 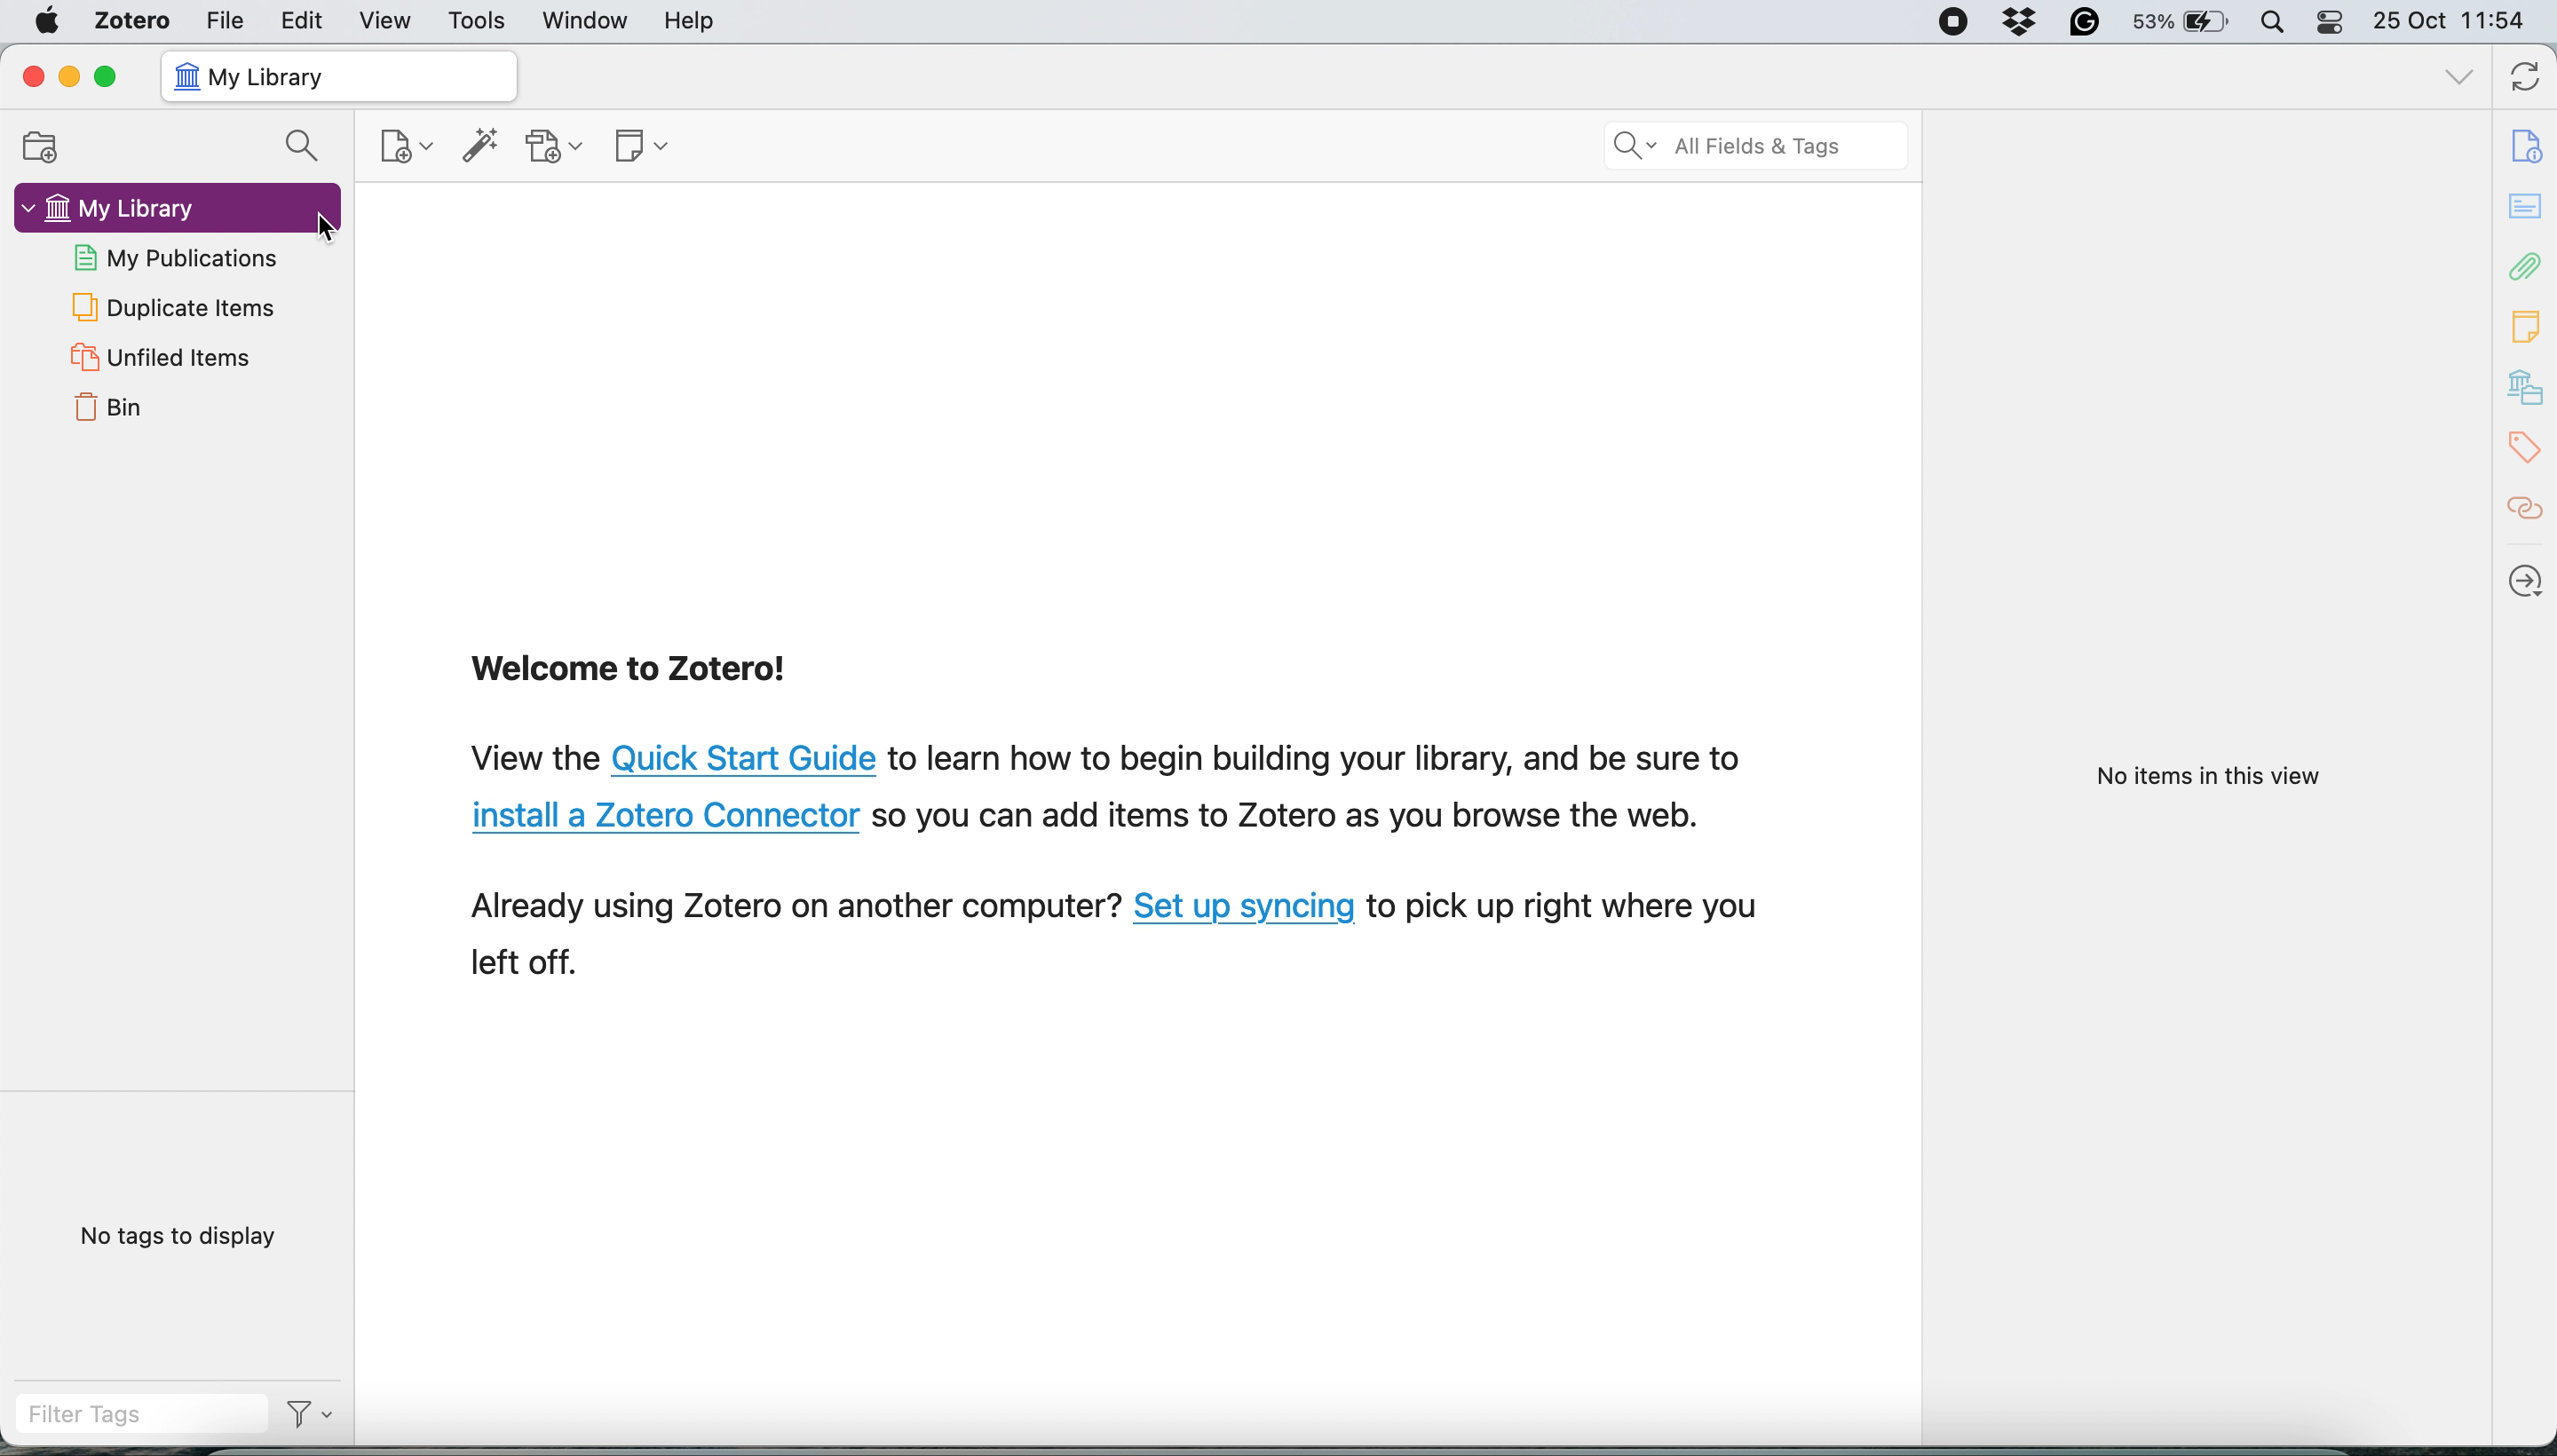 I want to click on tools, so click(x=472, y=20).